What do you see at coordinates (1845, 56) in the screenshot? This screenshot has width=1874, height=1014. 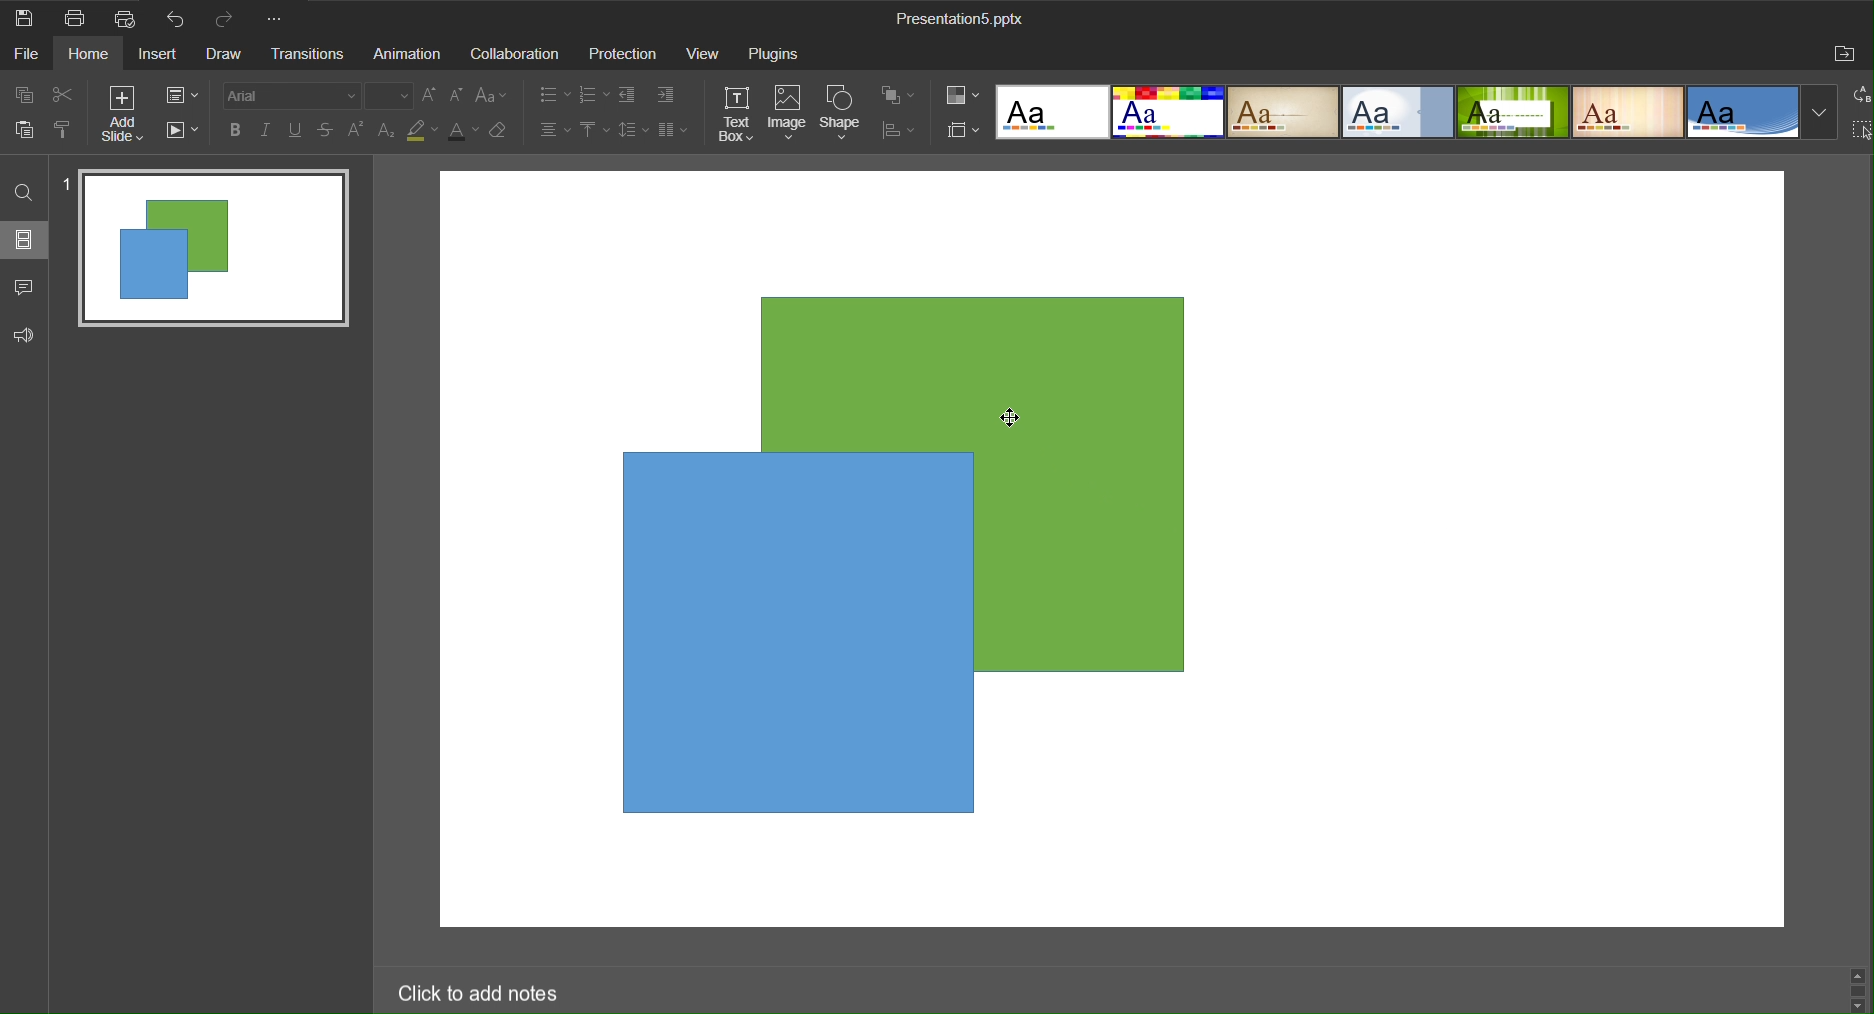 I see `Open File Location` at bounding box center [1845, 56].